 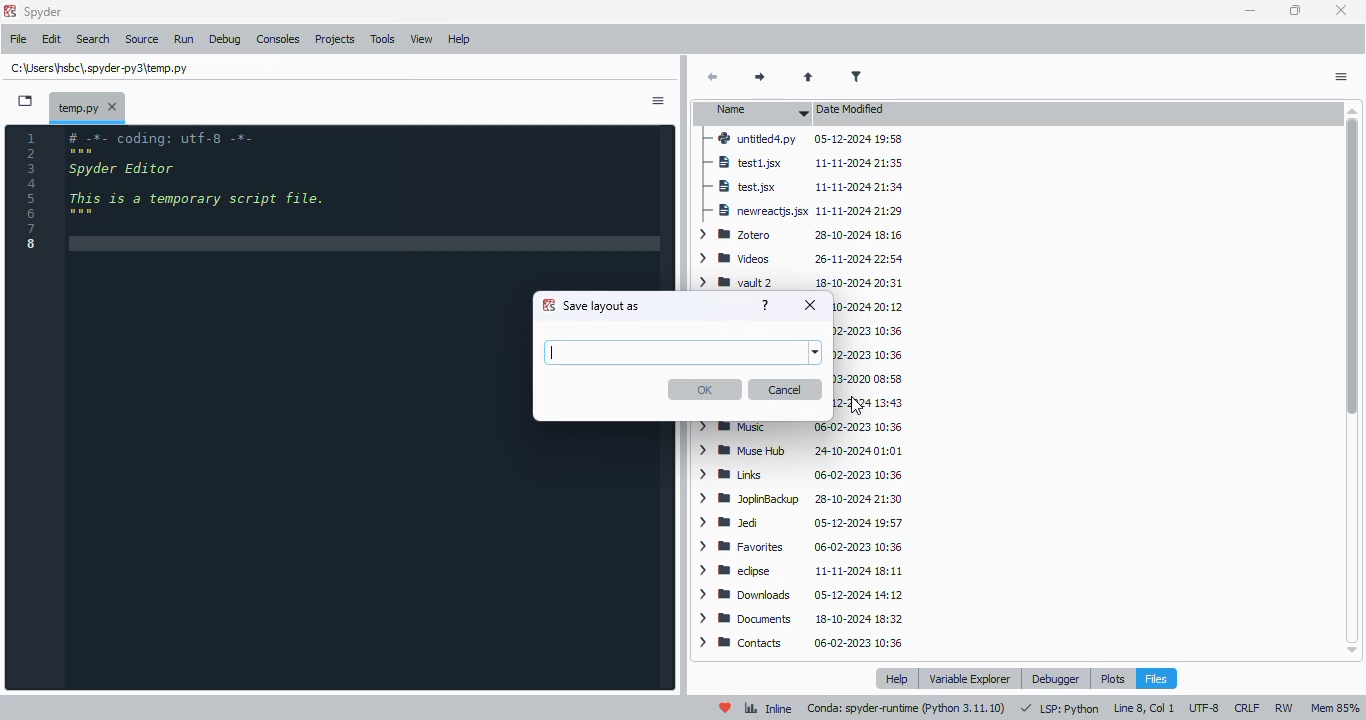 What do you see at coordinates (1353, 265) in the screenshot?
I see `vertical scroll bar` at bounding box center [1353, 265].